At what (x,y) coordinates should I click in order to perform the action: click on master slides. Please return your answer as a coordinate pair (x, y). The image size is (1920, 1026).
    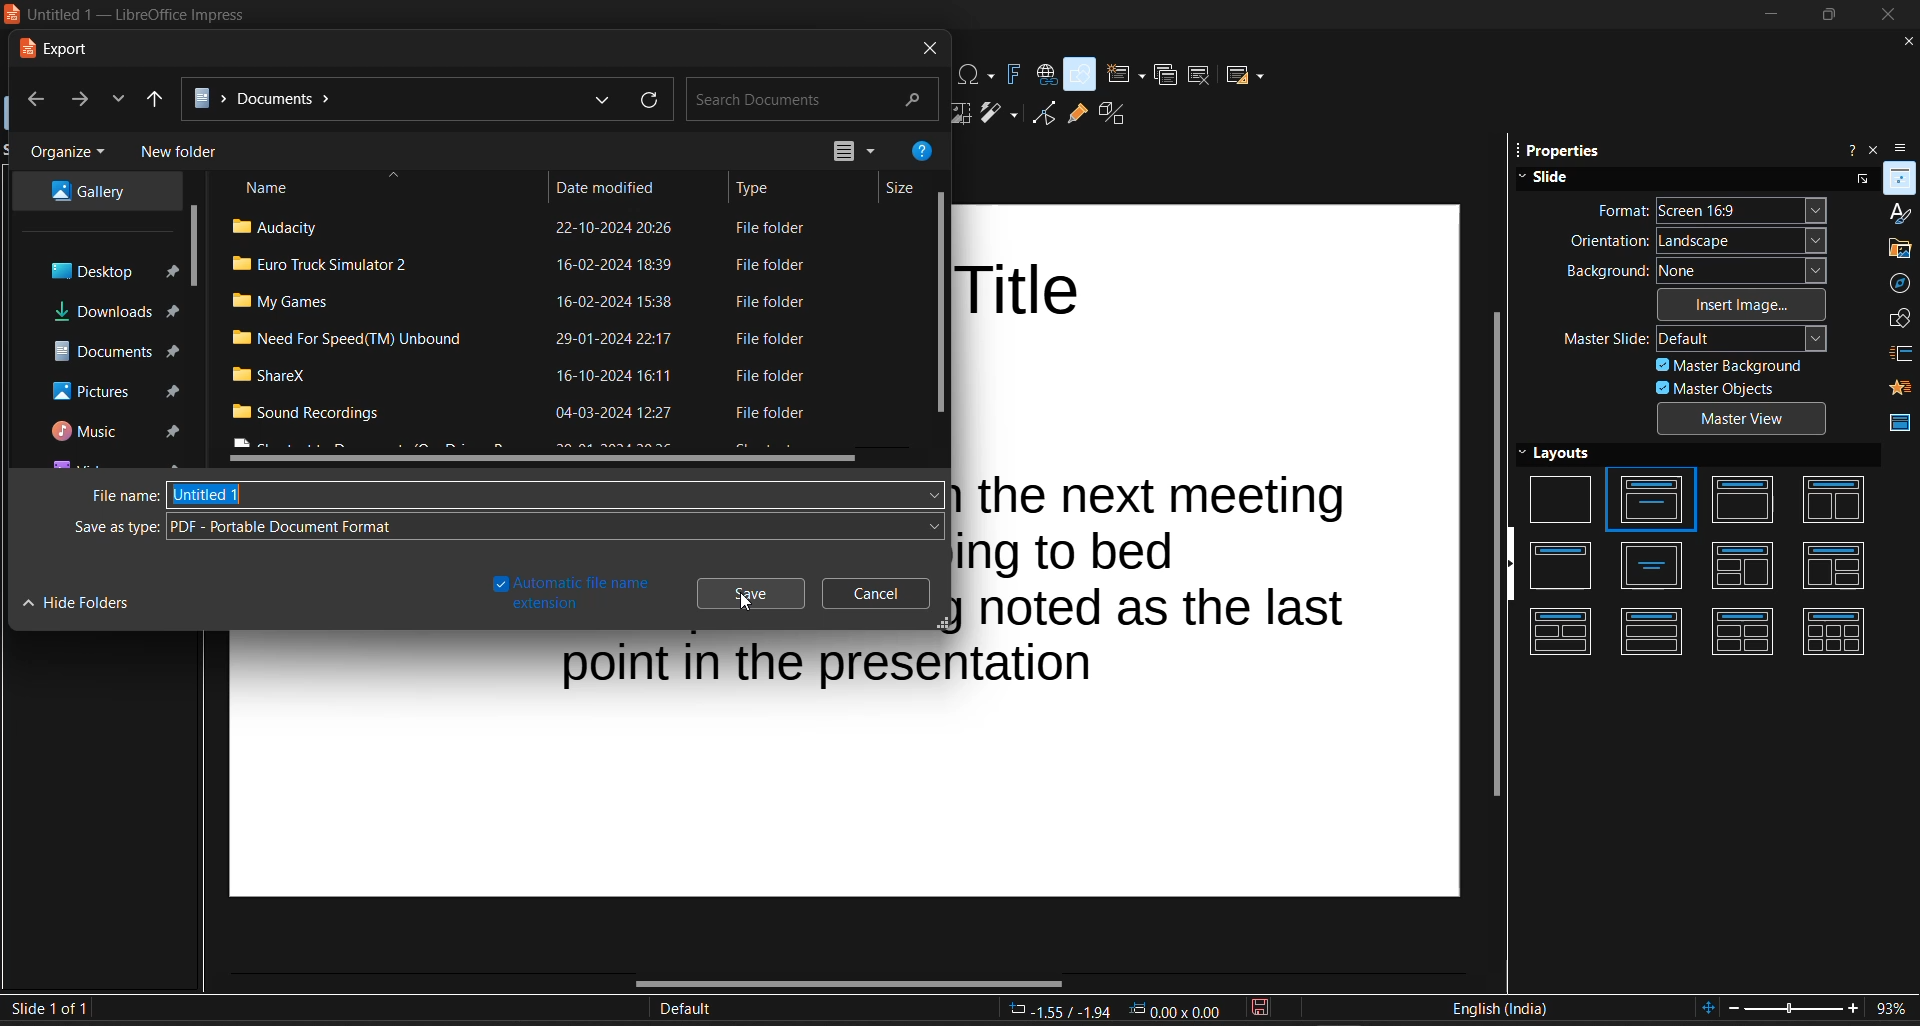
    Looking at the image, I should click on (1901, 419).